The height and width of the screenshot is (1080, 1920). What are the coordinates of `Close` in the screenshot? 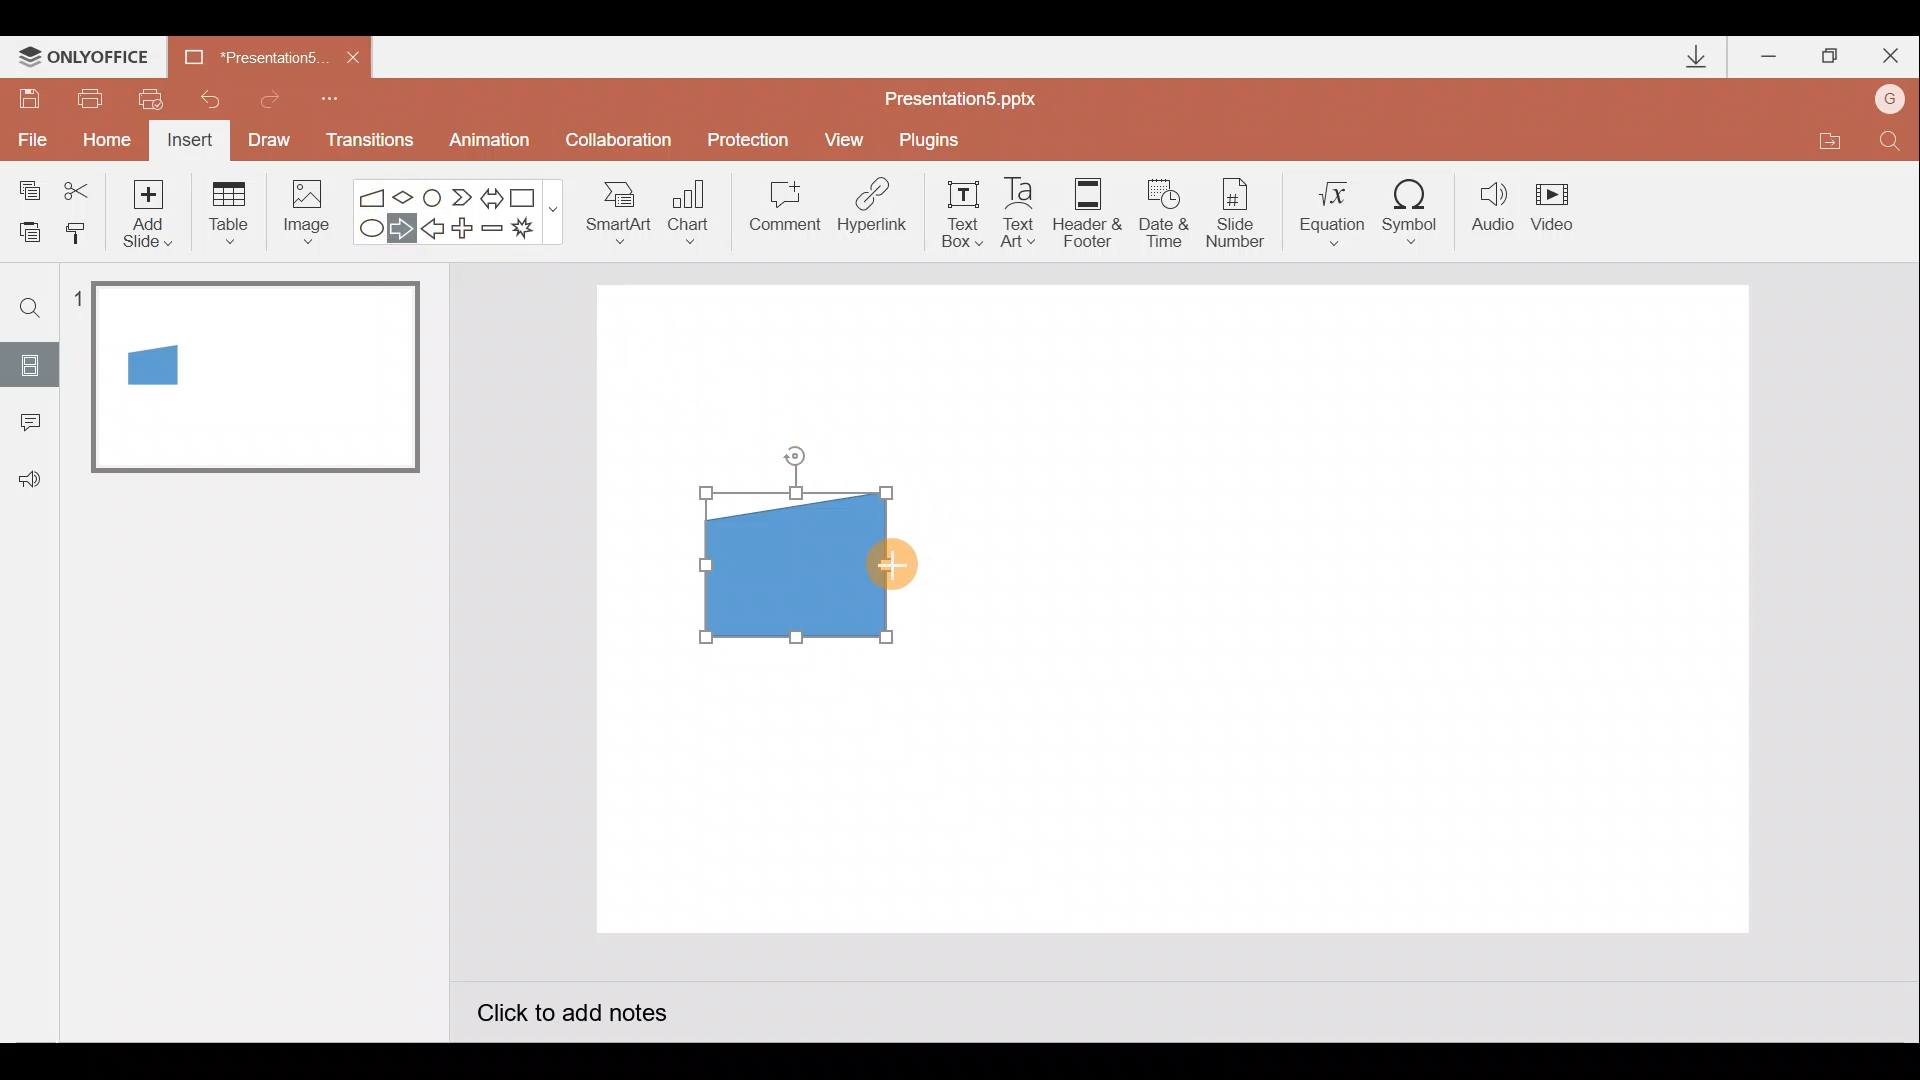 It's located at (353, 58).